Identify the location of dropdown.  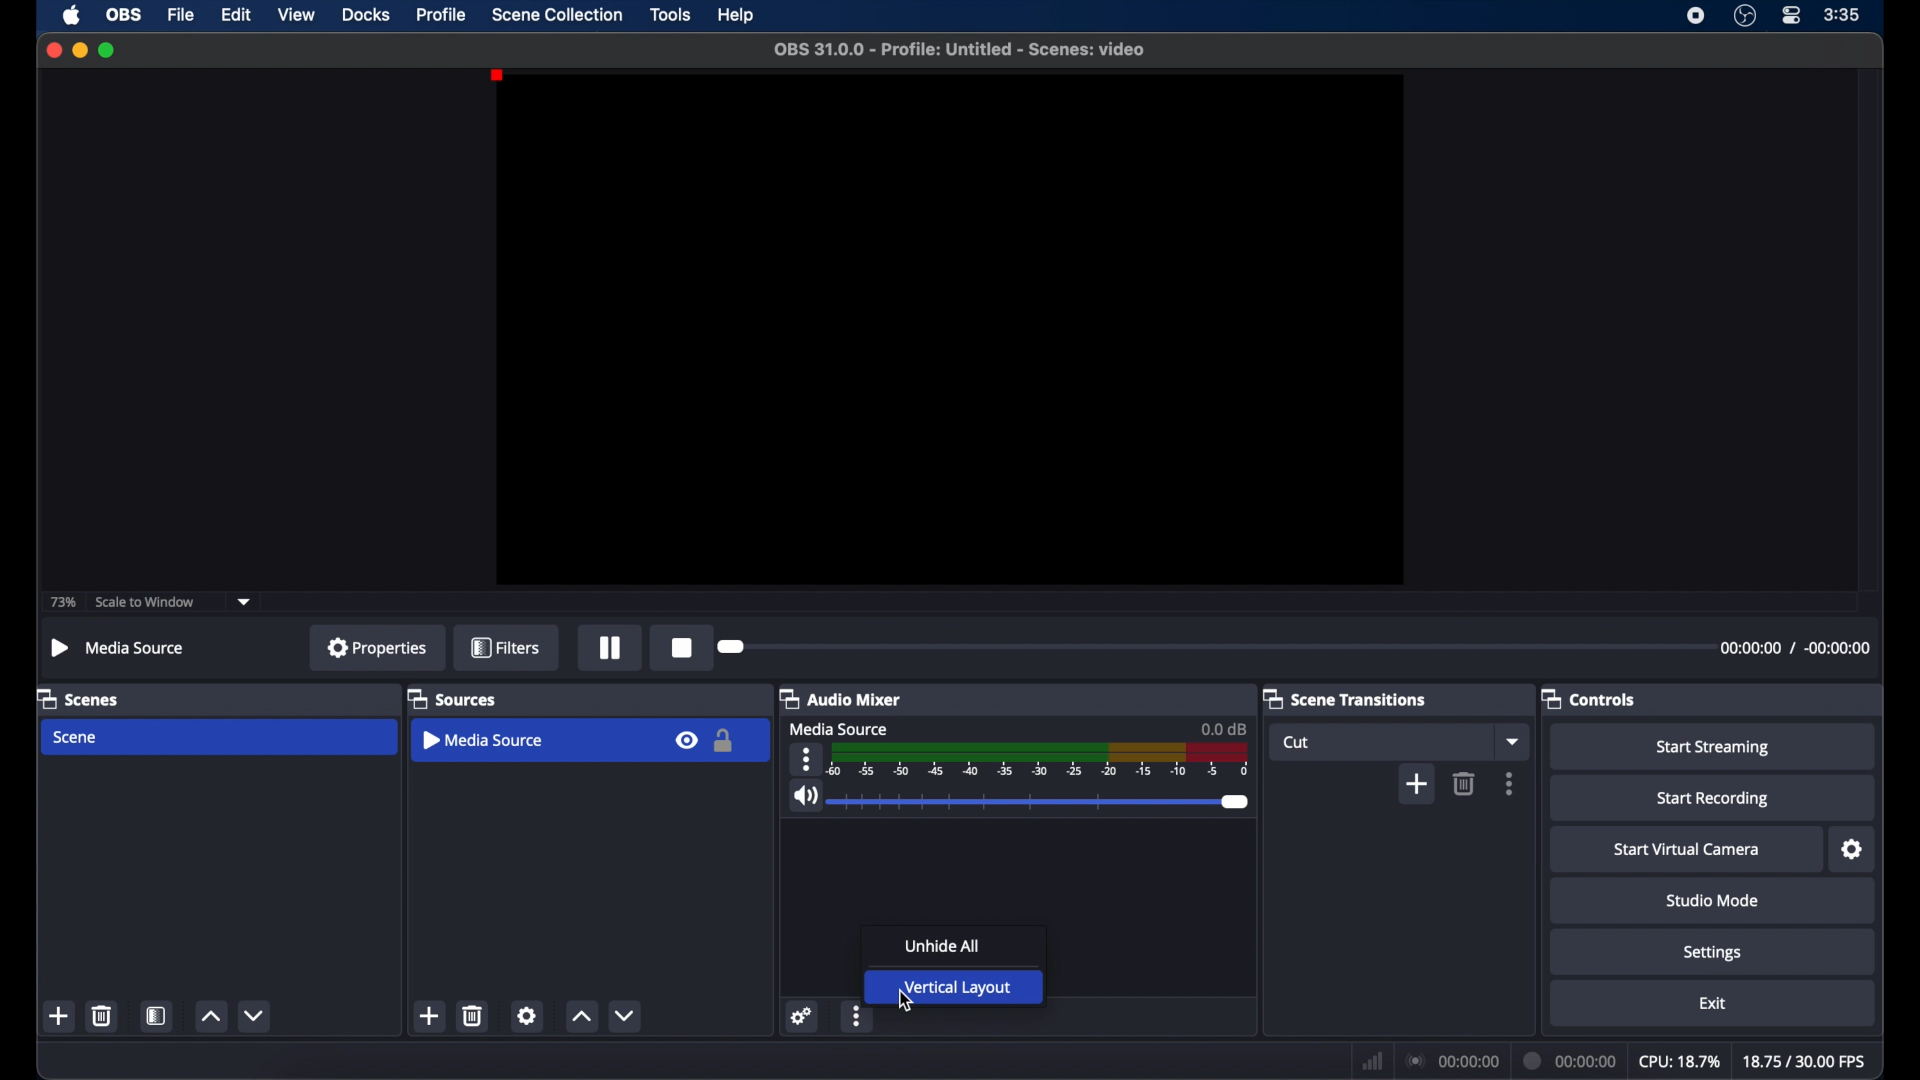
(244, 602).